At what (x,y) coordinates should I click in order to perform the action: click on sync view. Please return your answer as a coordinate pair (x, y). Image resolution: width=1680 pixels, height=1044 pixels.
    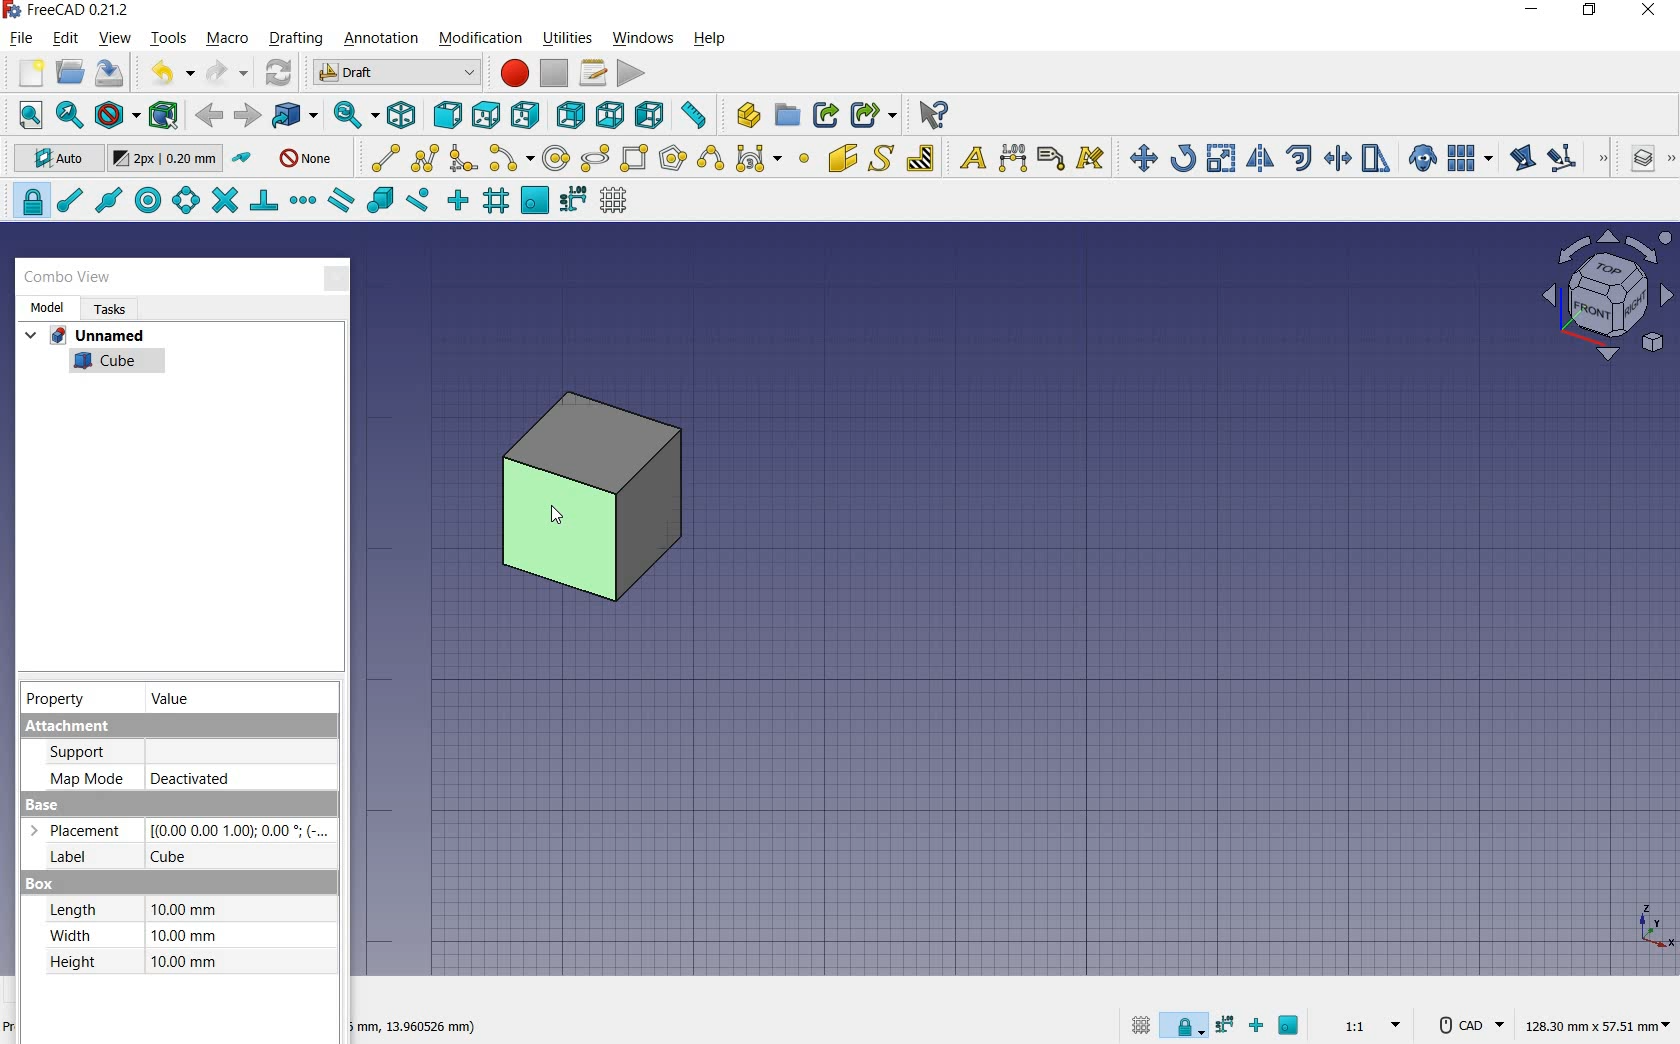
    Looking at the image, I should click on (355, 116).